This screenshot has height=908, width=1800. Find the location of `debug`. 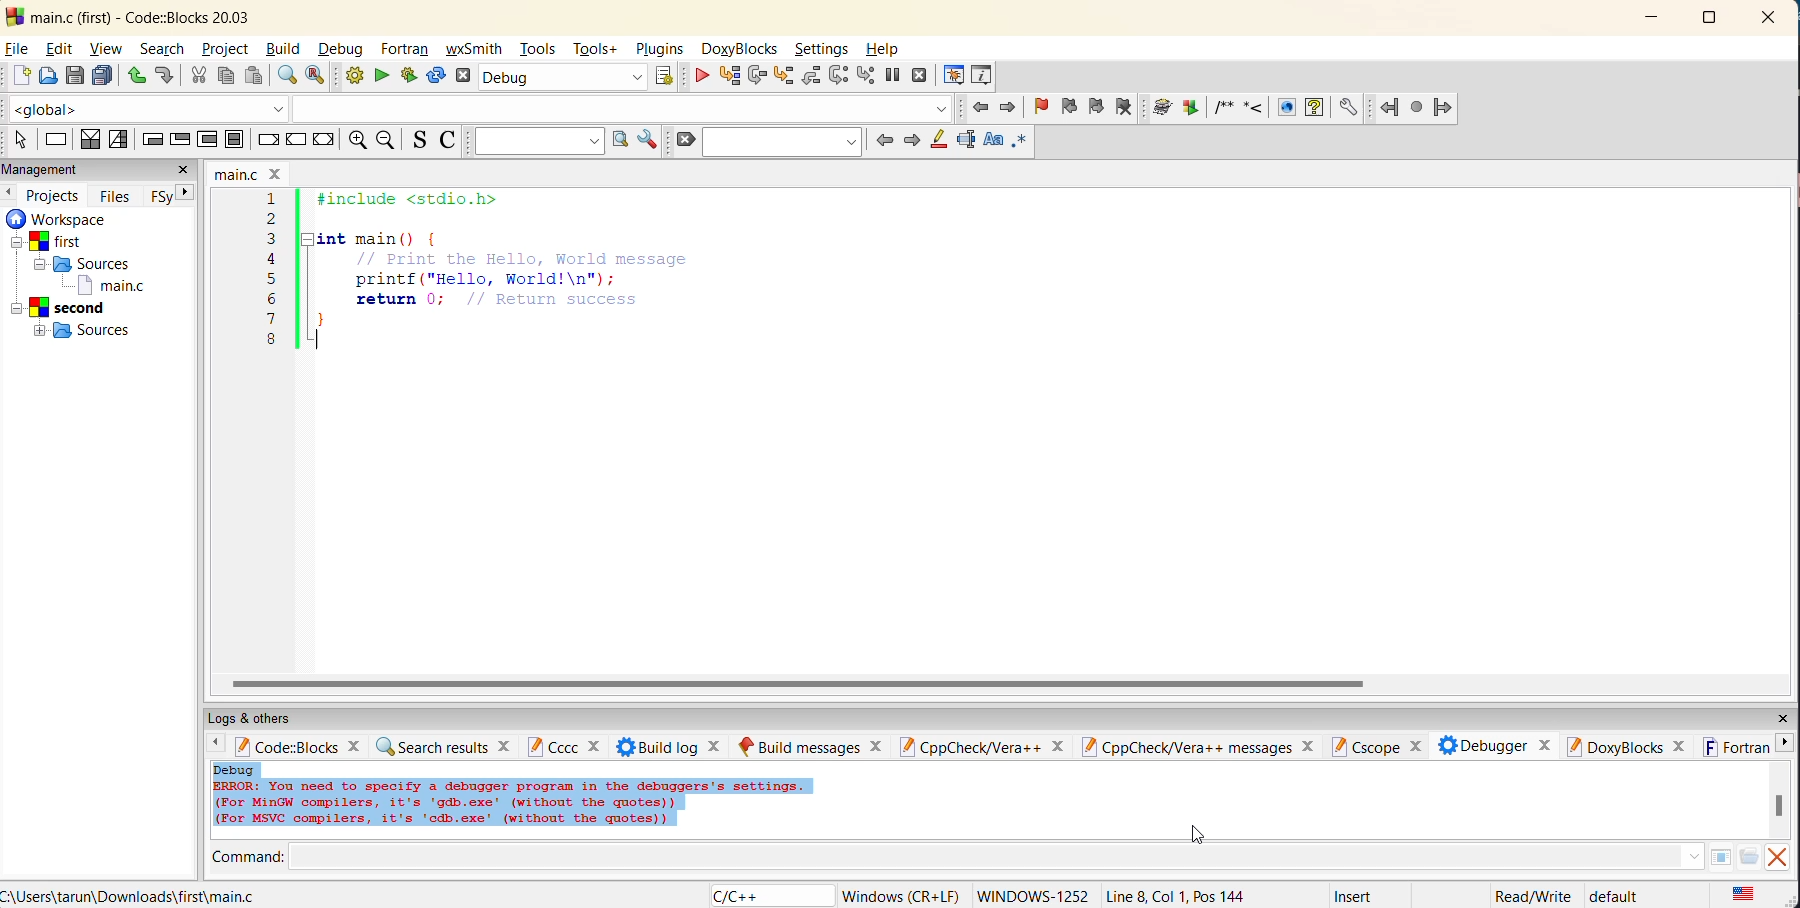

debug is located at coordinates (343, 47).